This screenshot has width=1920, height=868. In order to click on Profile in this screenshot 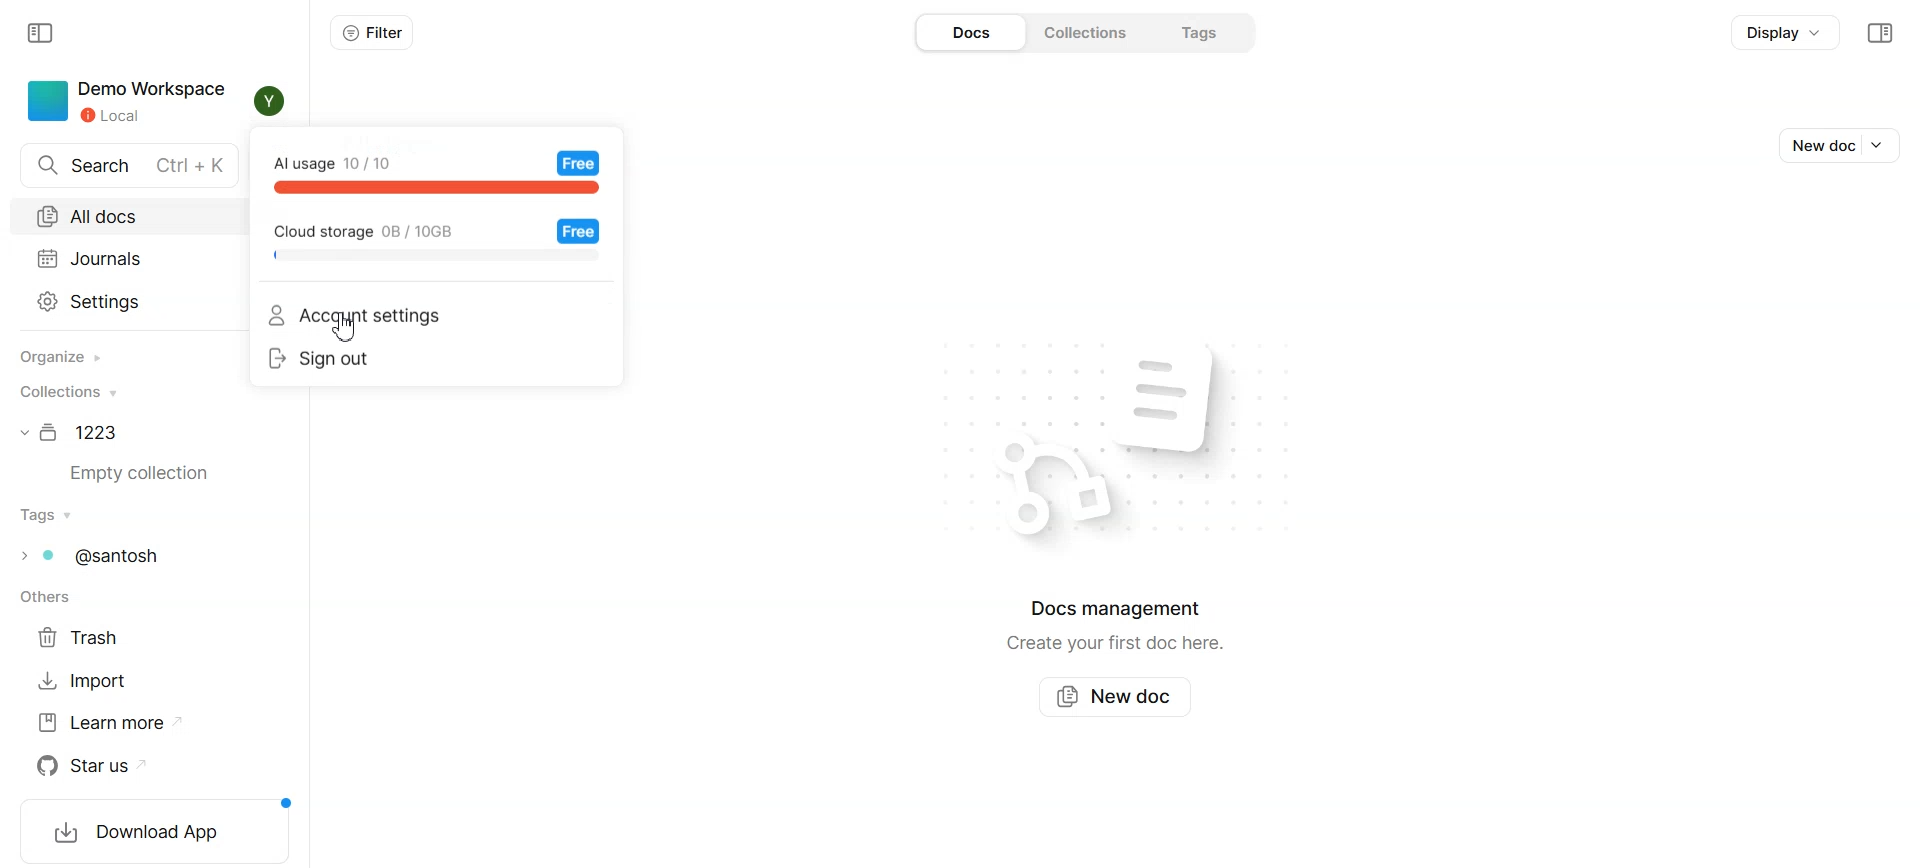, I will do `click(271, 100)`.